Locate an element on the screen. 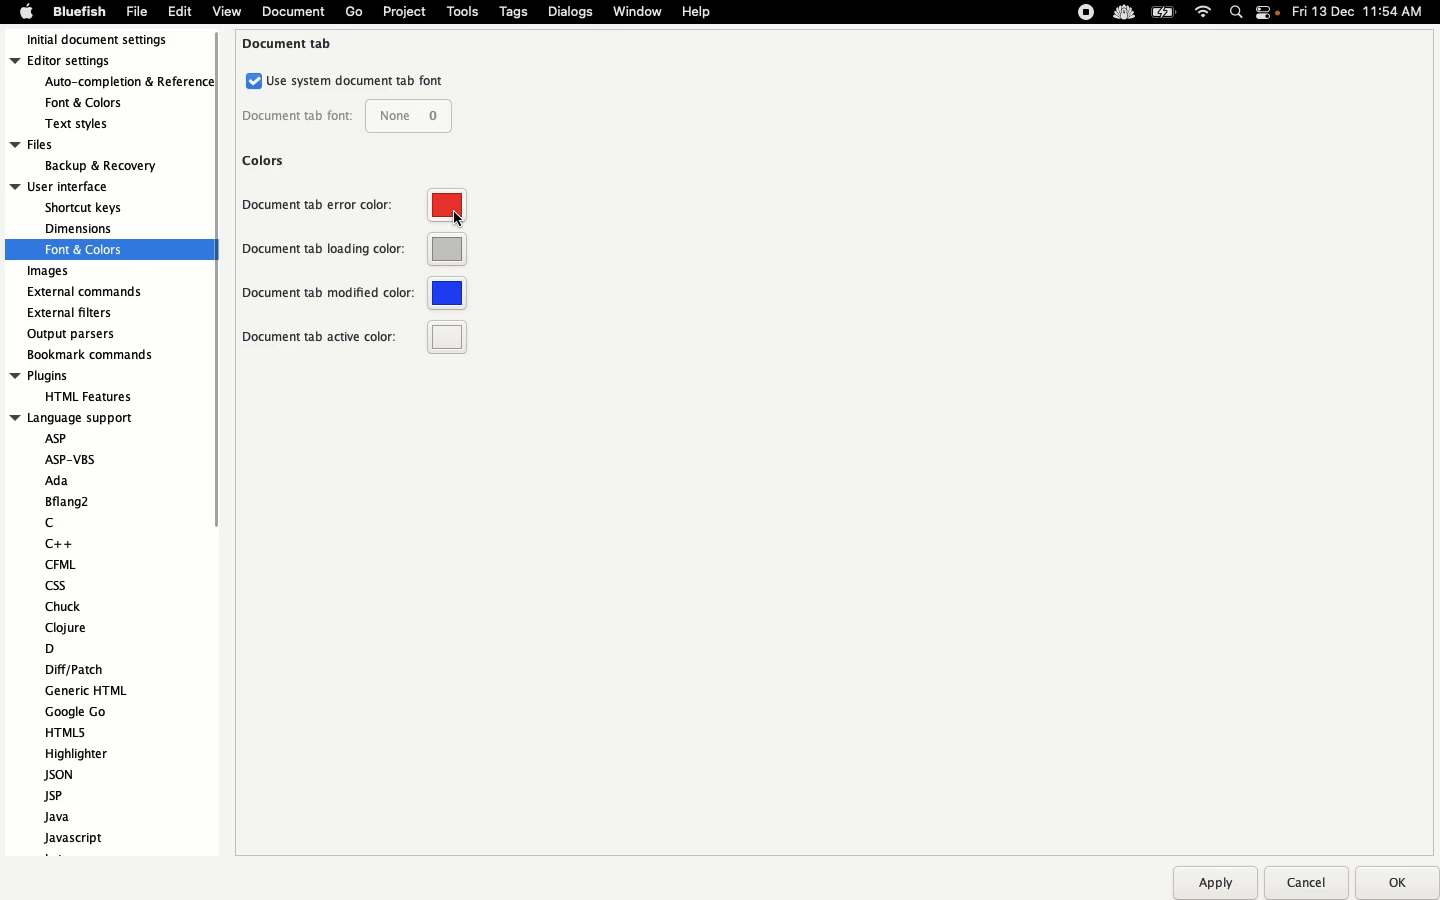  Tags is located at coordinates (515, 11).